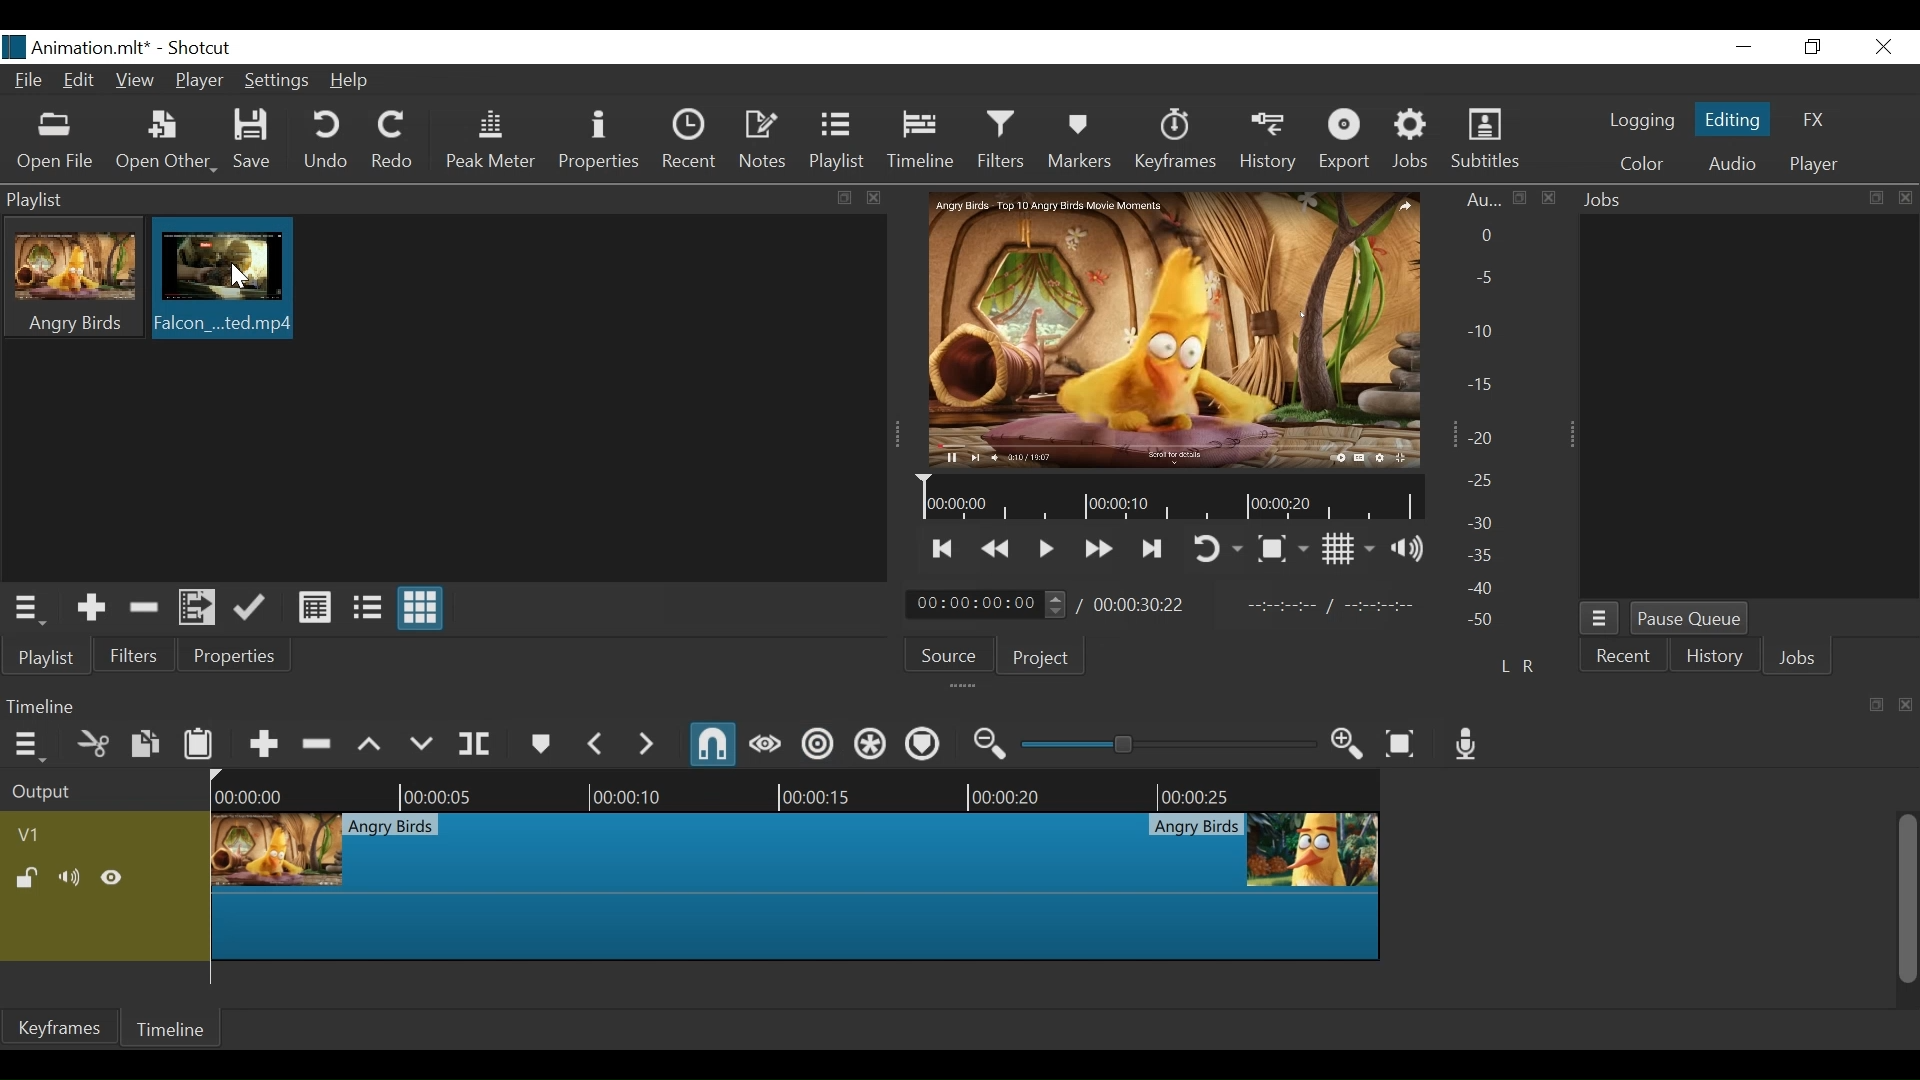  What do you see at coordinates (94, 50) in the screenshot?
I see `Project Name` at bounding box center [94, 50].